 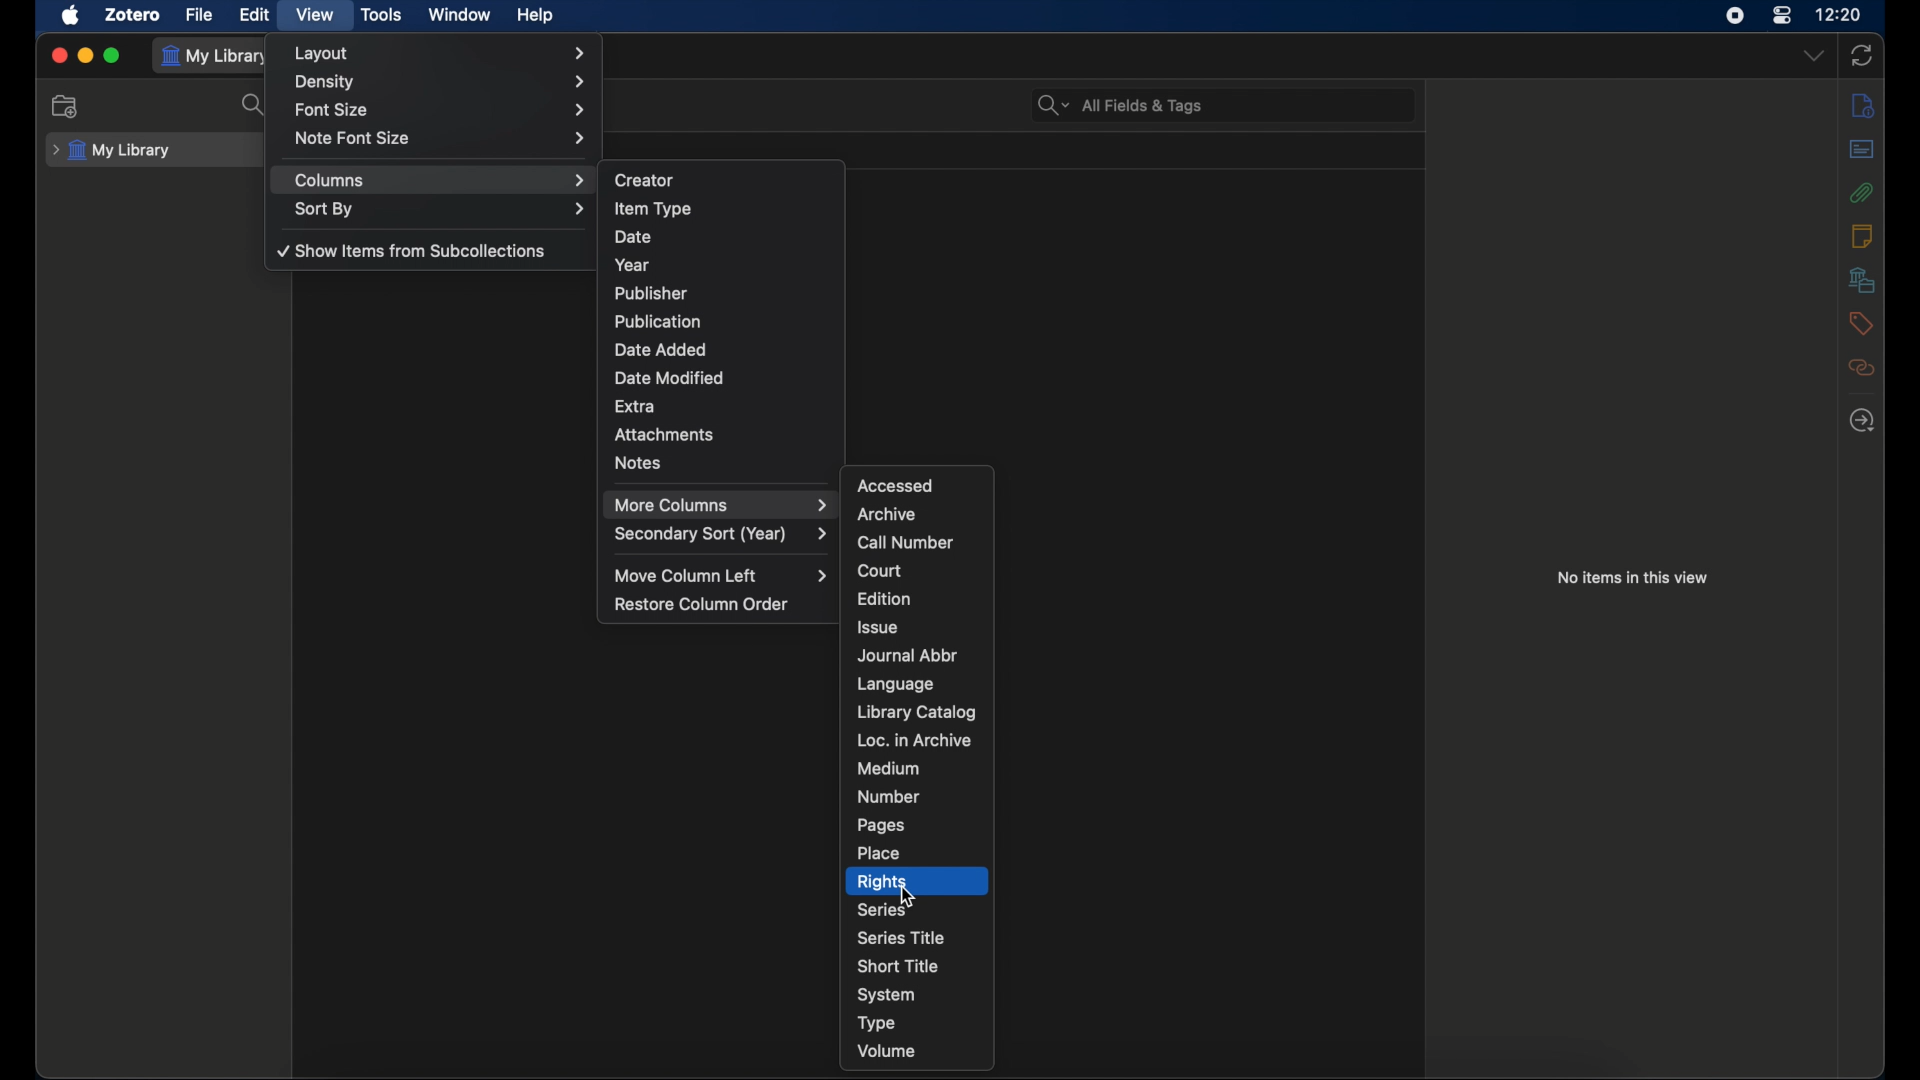 What do you see at coordinates (649, 293) in the screenshot?
I see `publisher` at bounding box center [649, 293].